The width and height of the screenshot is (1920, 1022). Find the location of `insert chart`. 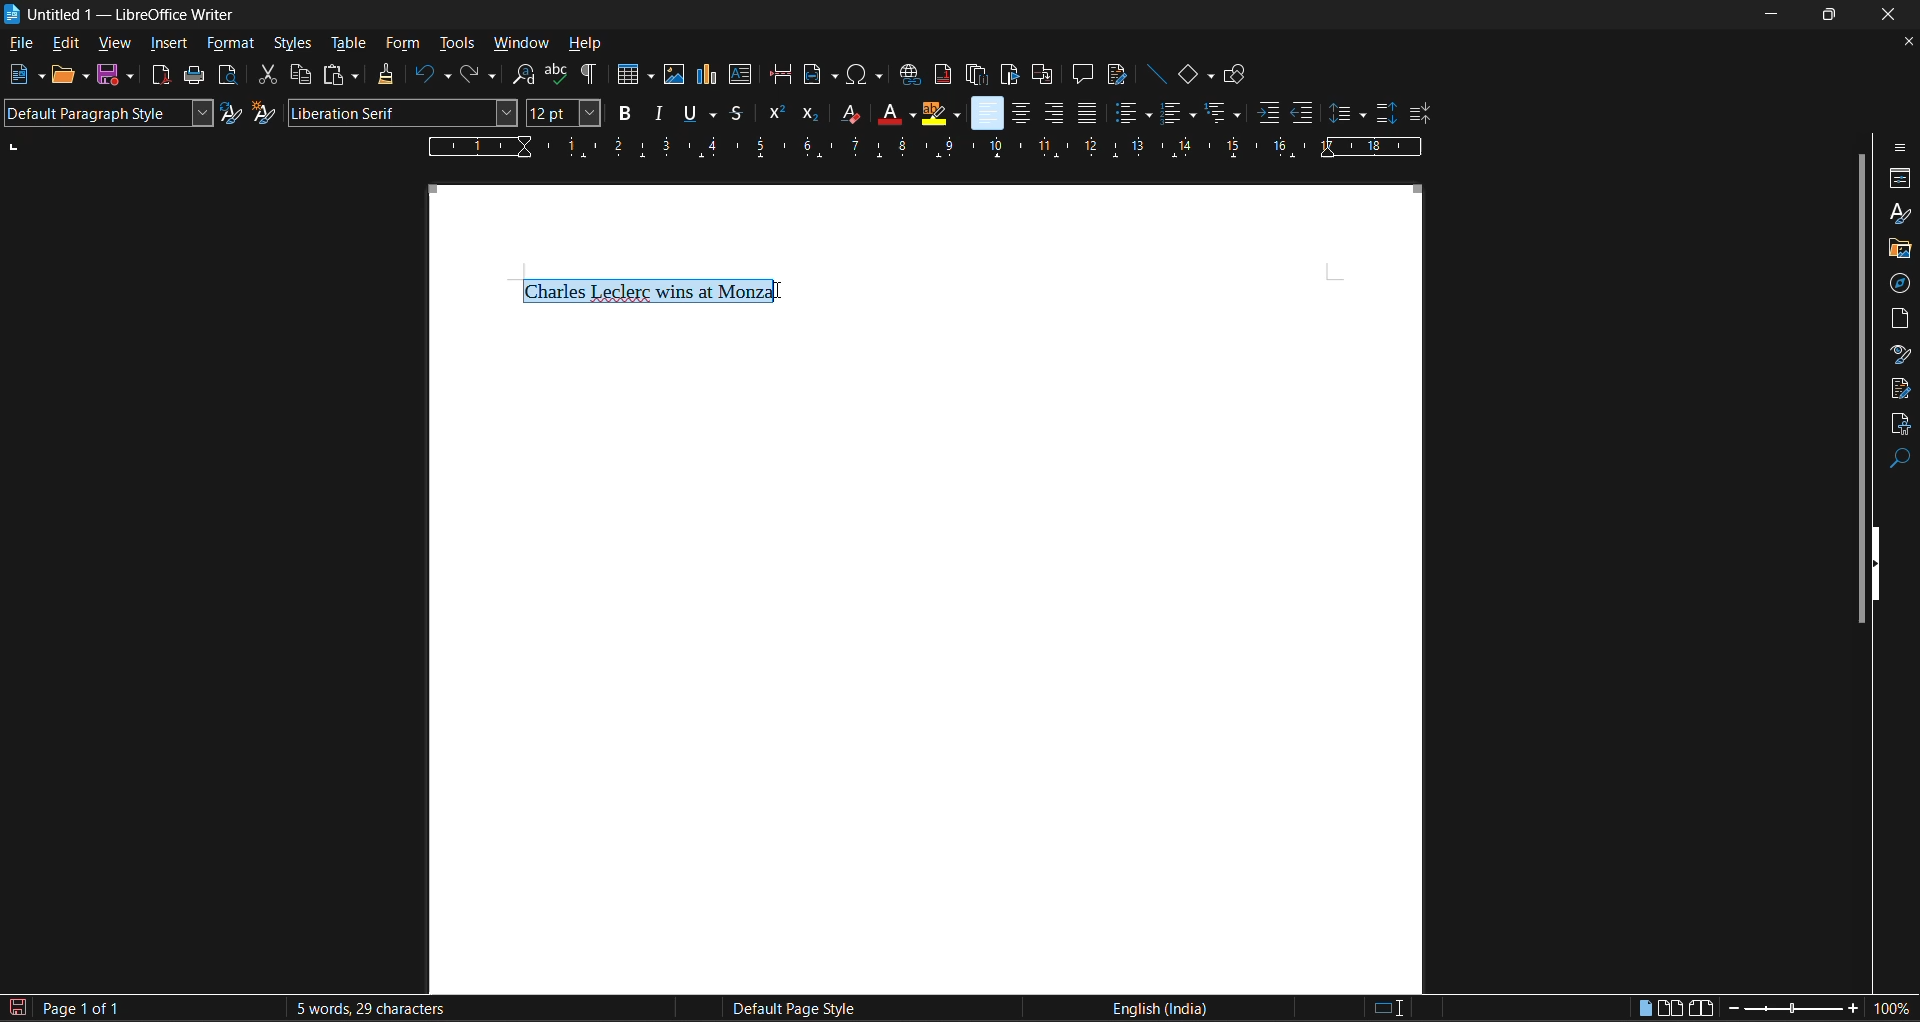

insert chart is located at coordinates (707, 74).